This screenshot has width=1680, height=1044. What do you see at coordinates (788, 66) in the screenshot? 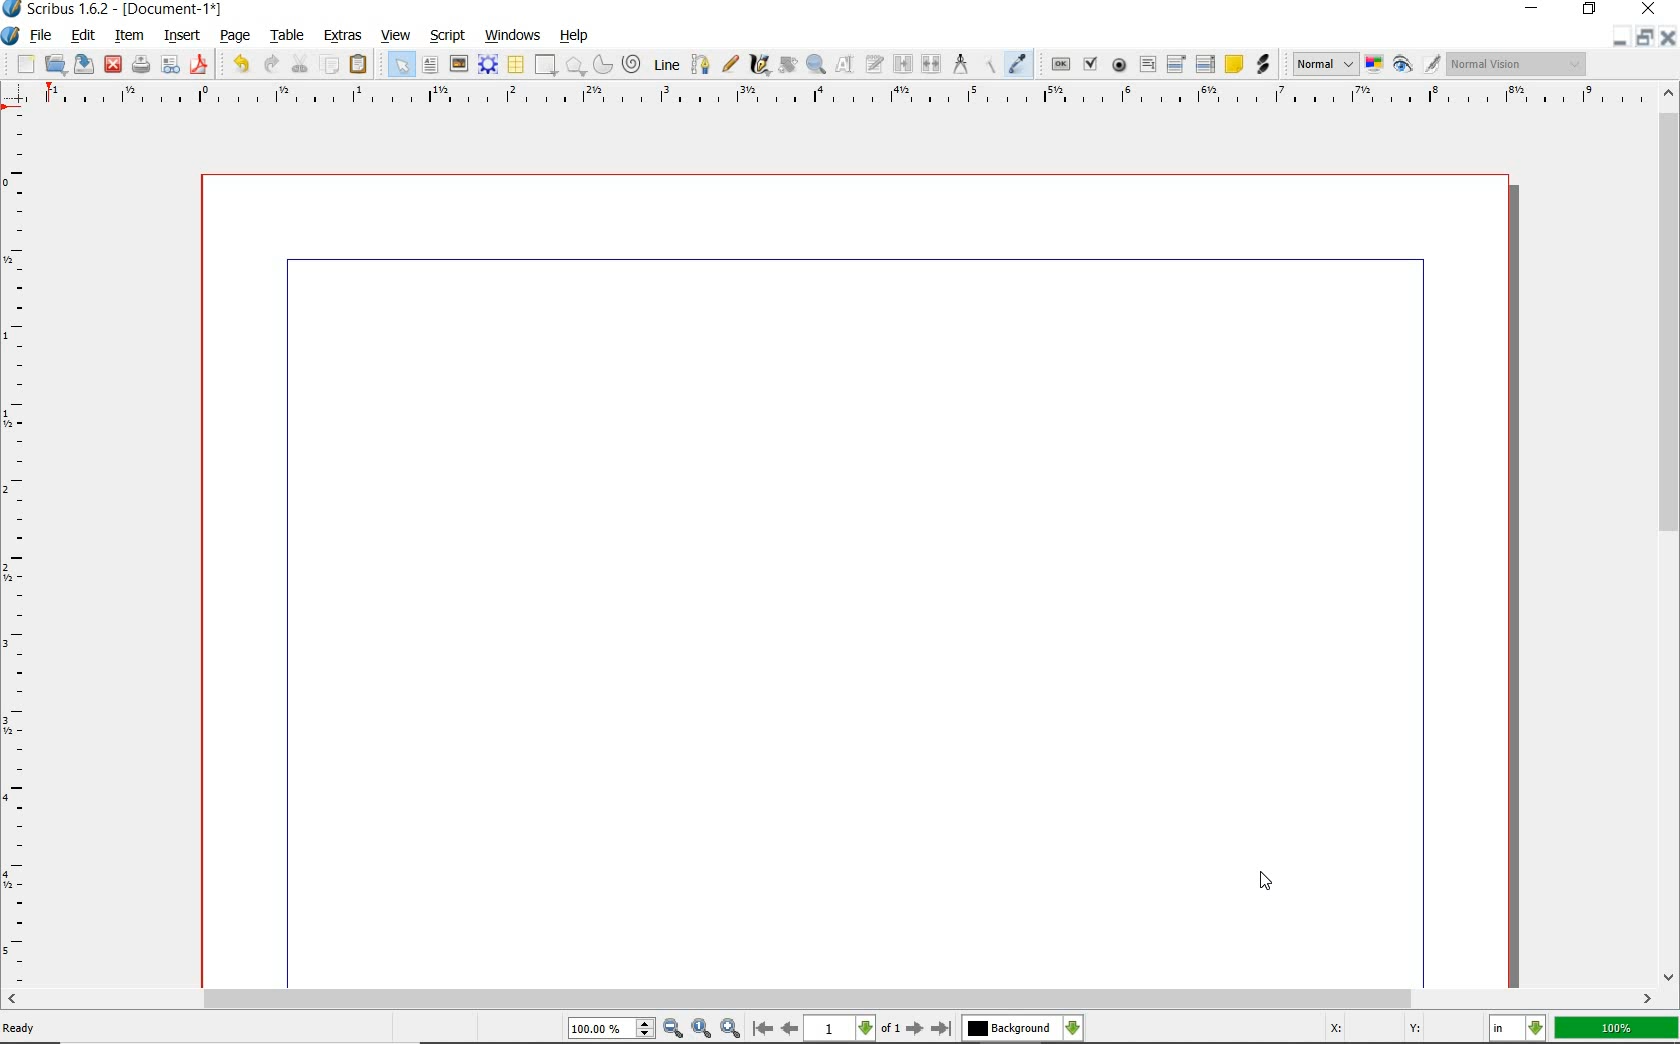
I see `rotate item` at bounding box center [788, 66].